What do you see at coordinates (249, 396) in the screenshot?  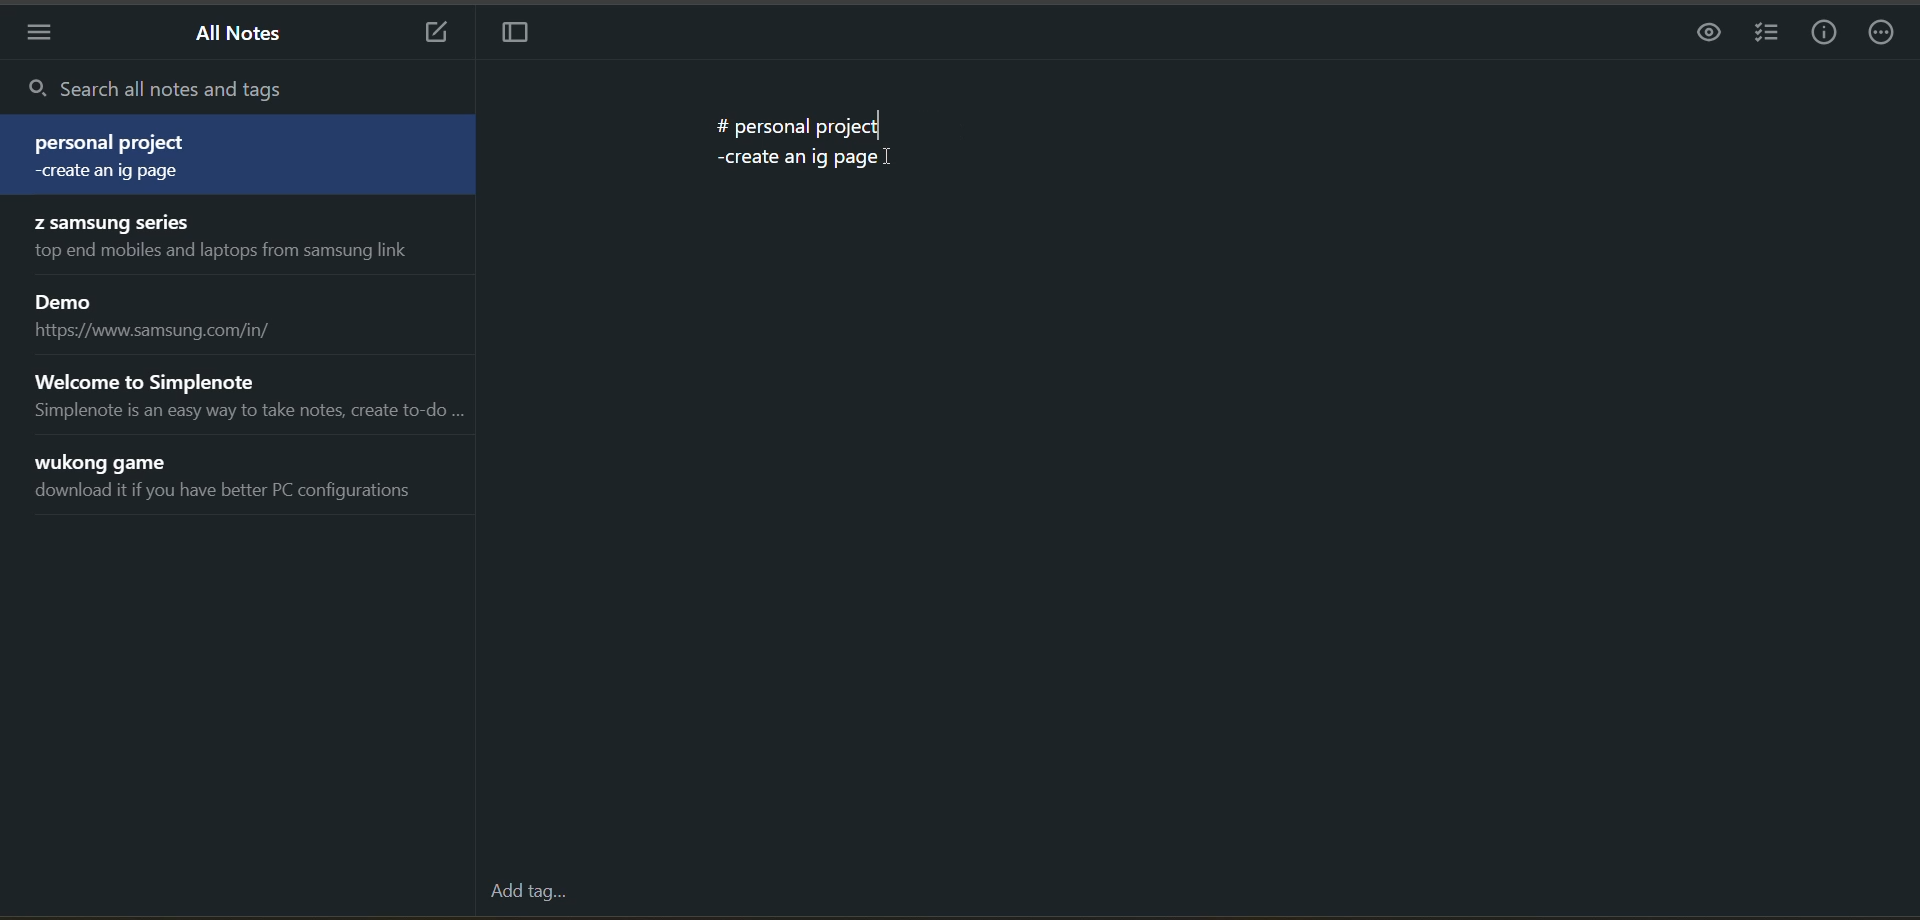 I see `note title and preview` at bounding box center [249, 396].